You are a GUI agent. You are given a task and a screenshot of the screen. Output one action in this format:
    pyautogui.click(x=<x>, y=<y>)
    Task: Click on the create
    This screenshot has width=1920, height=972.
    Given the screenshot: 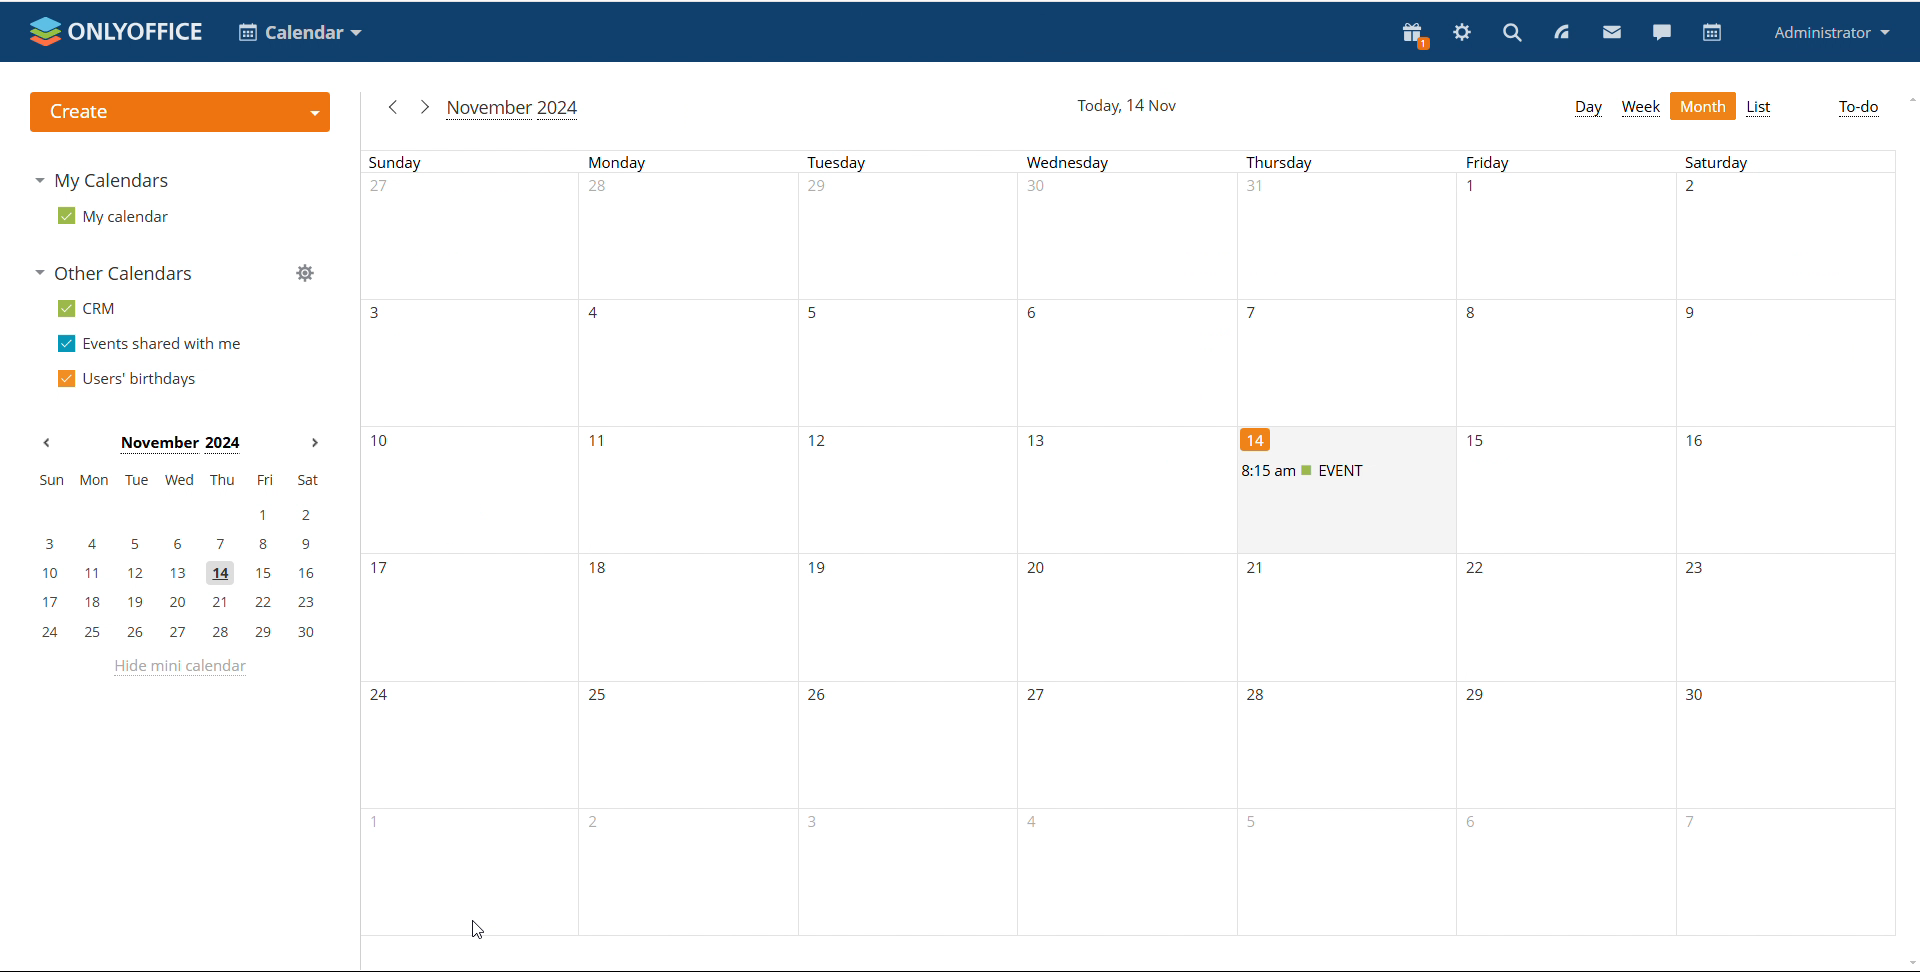 What is the action you would take?
    pyautogui.click(x=180, y=111)
    